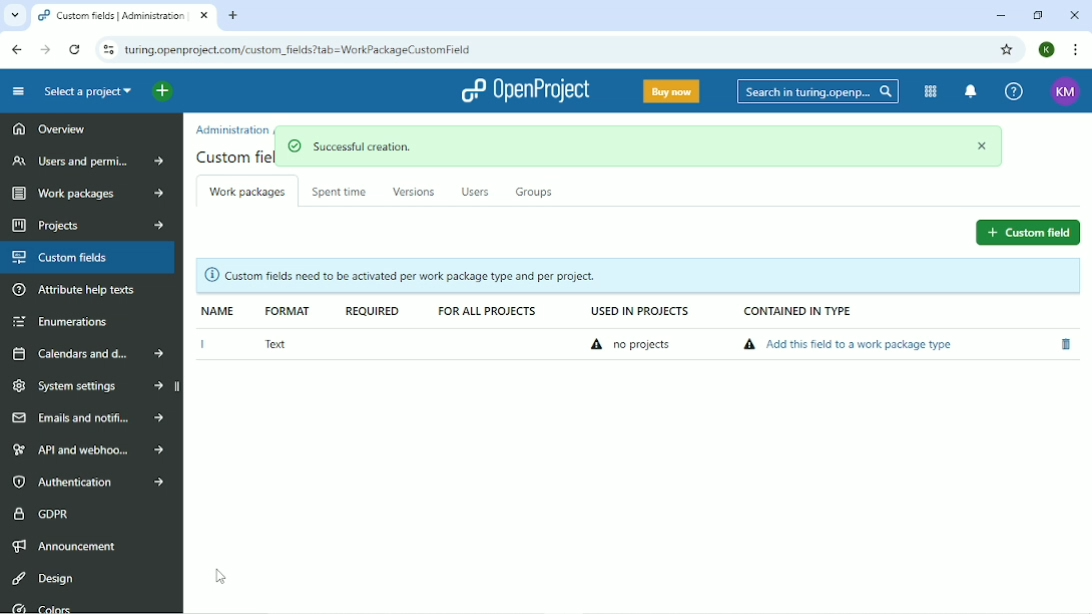  Describe the element at coordinates (49, 127) in the screenshot. I see `Overview` at that location.